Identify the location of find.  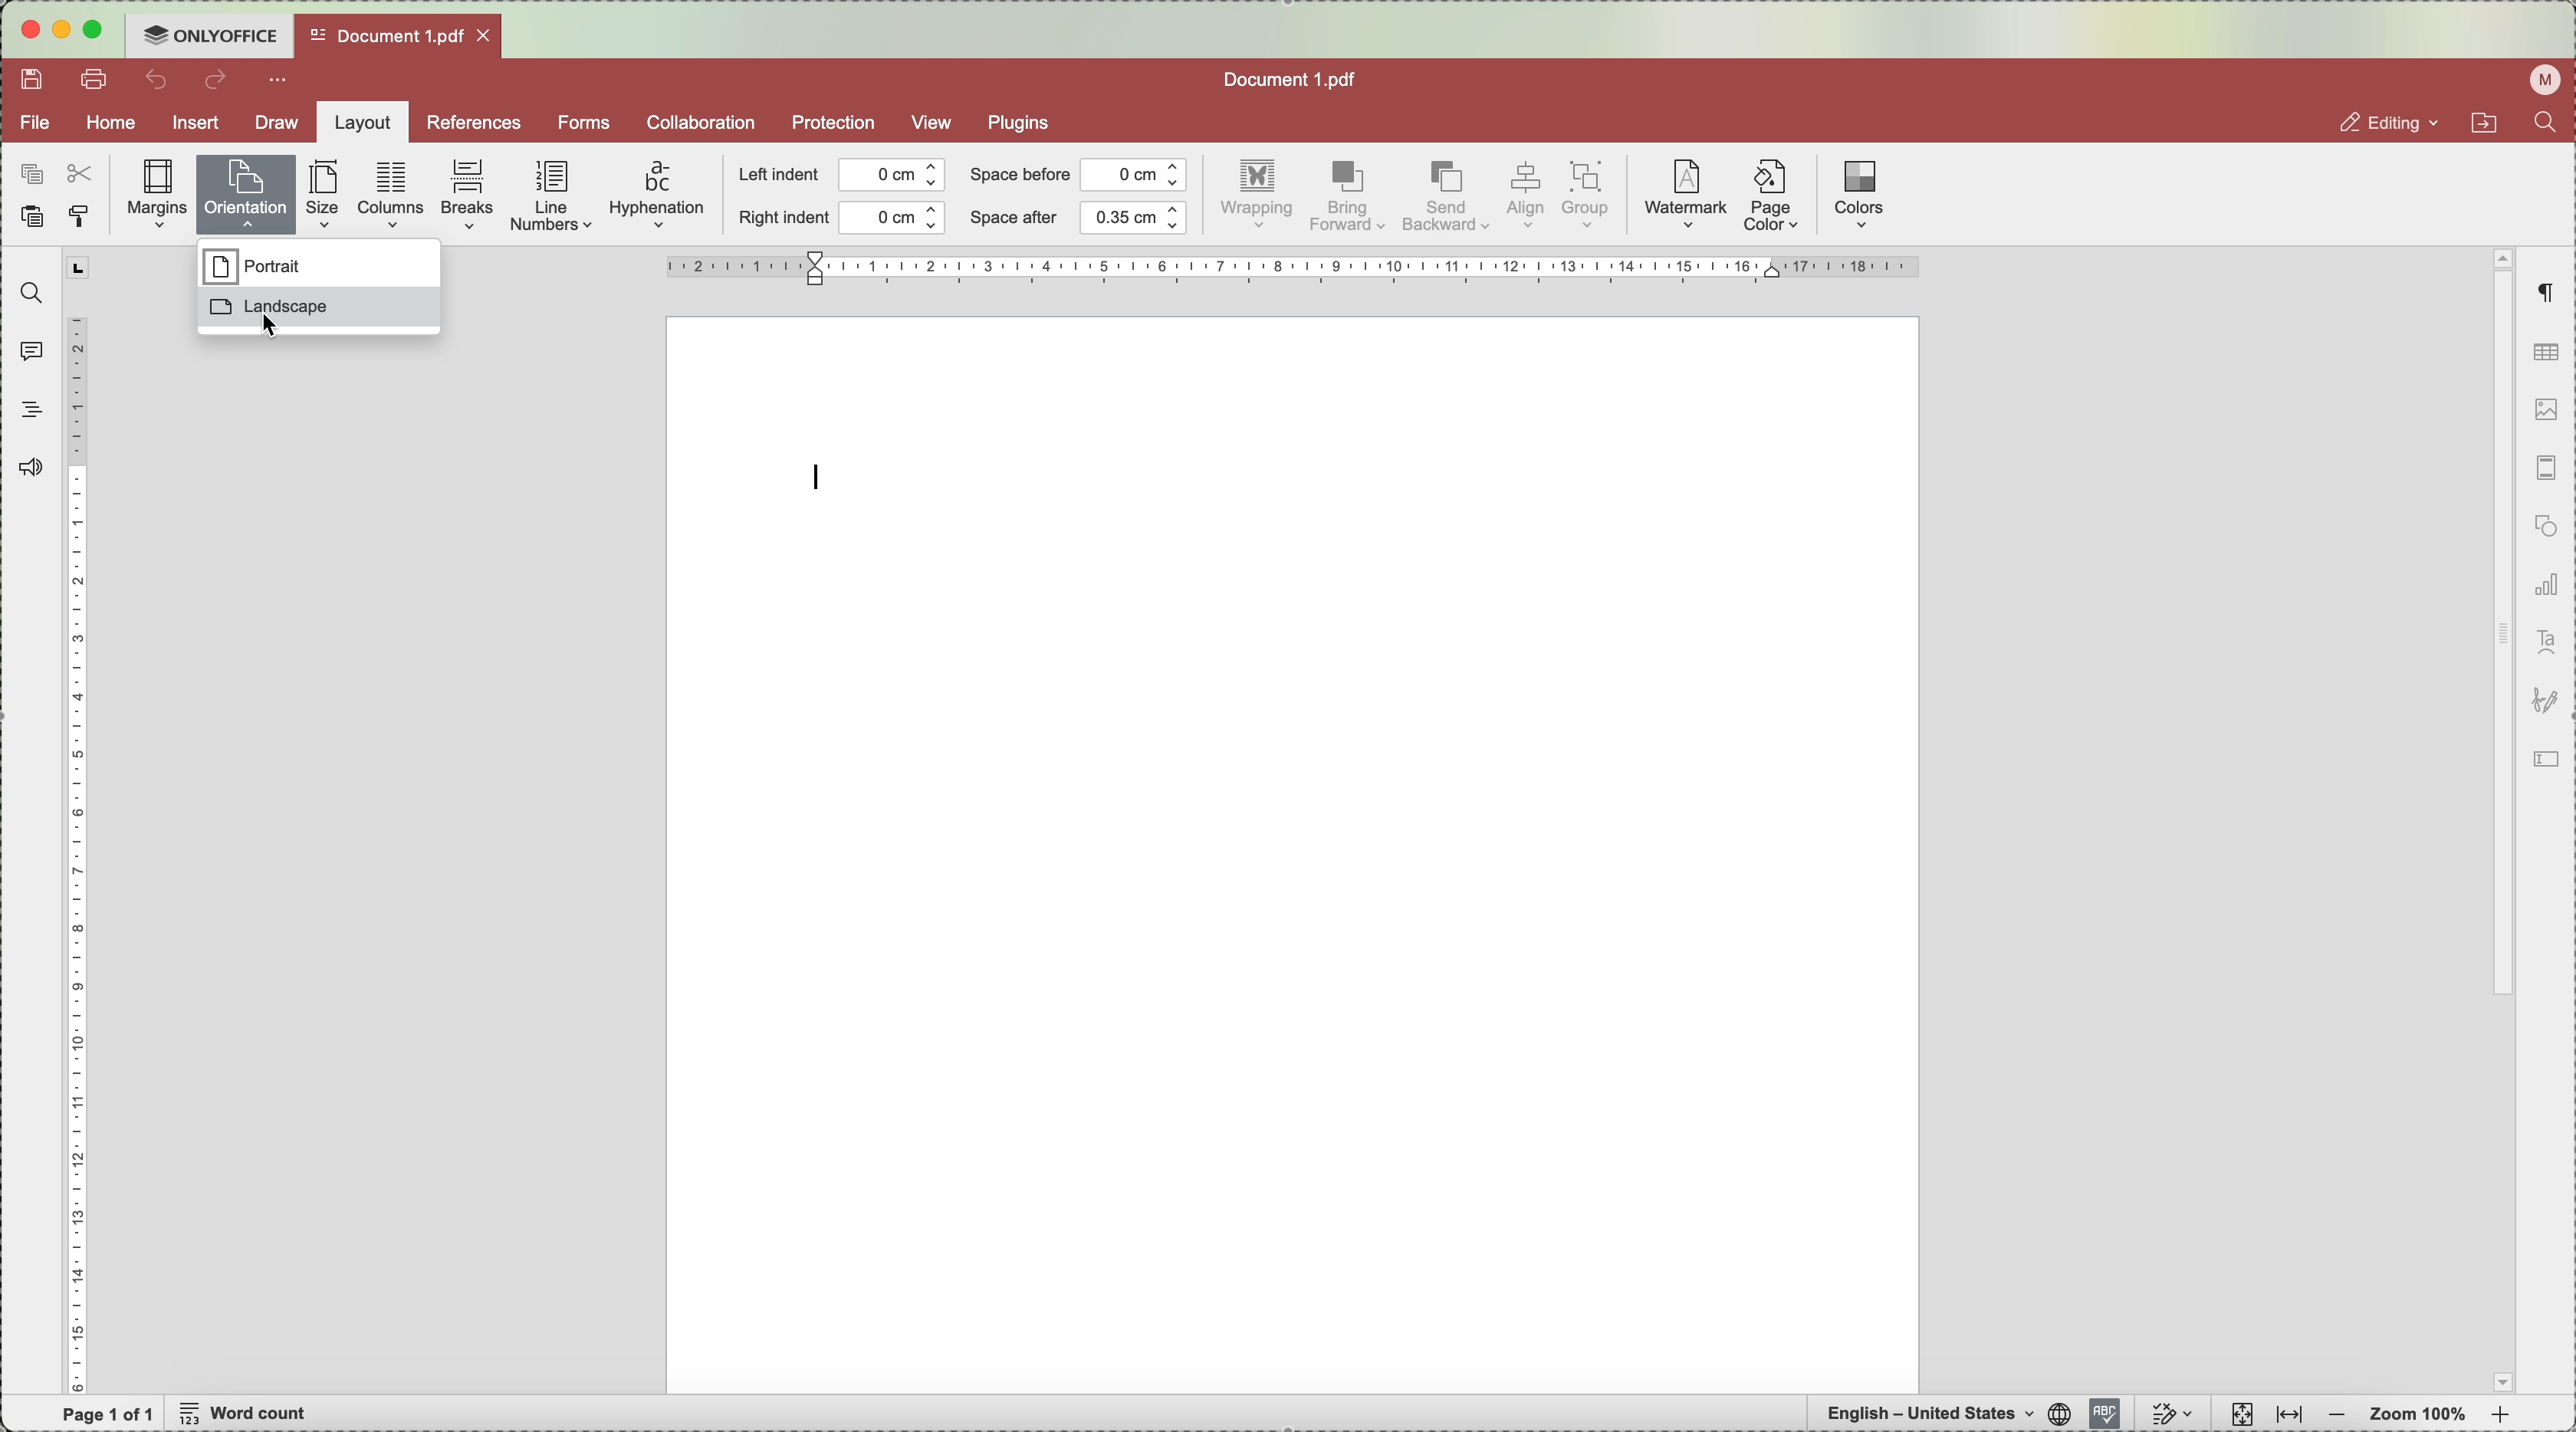
(26, 293).